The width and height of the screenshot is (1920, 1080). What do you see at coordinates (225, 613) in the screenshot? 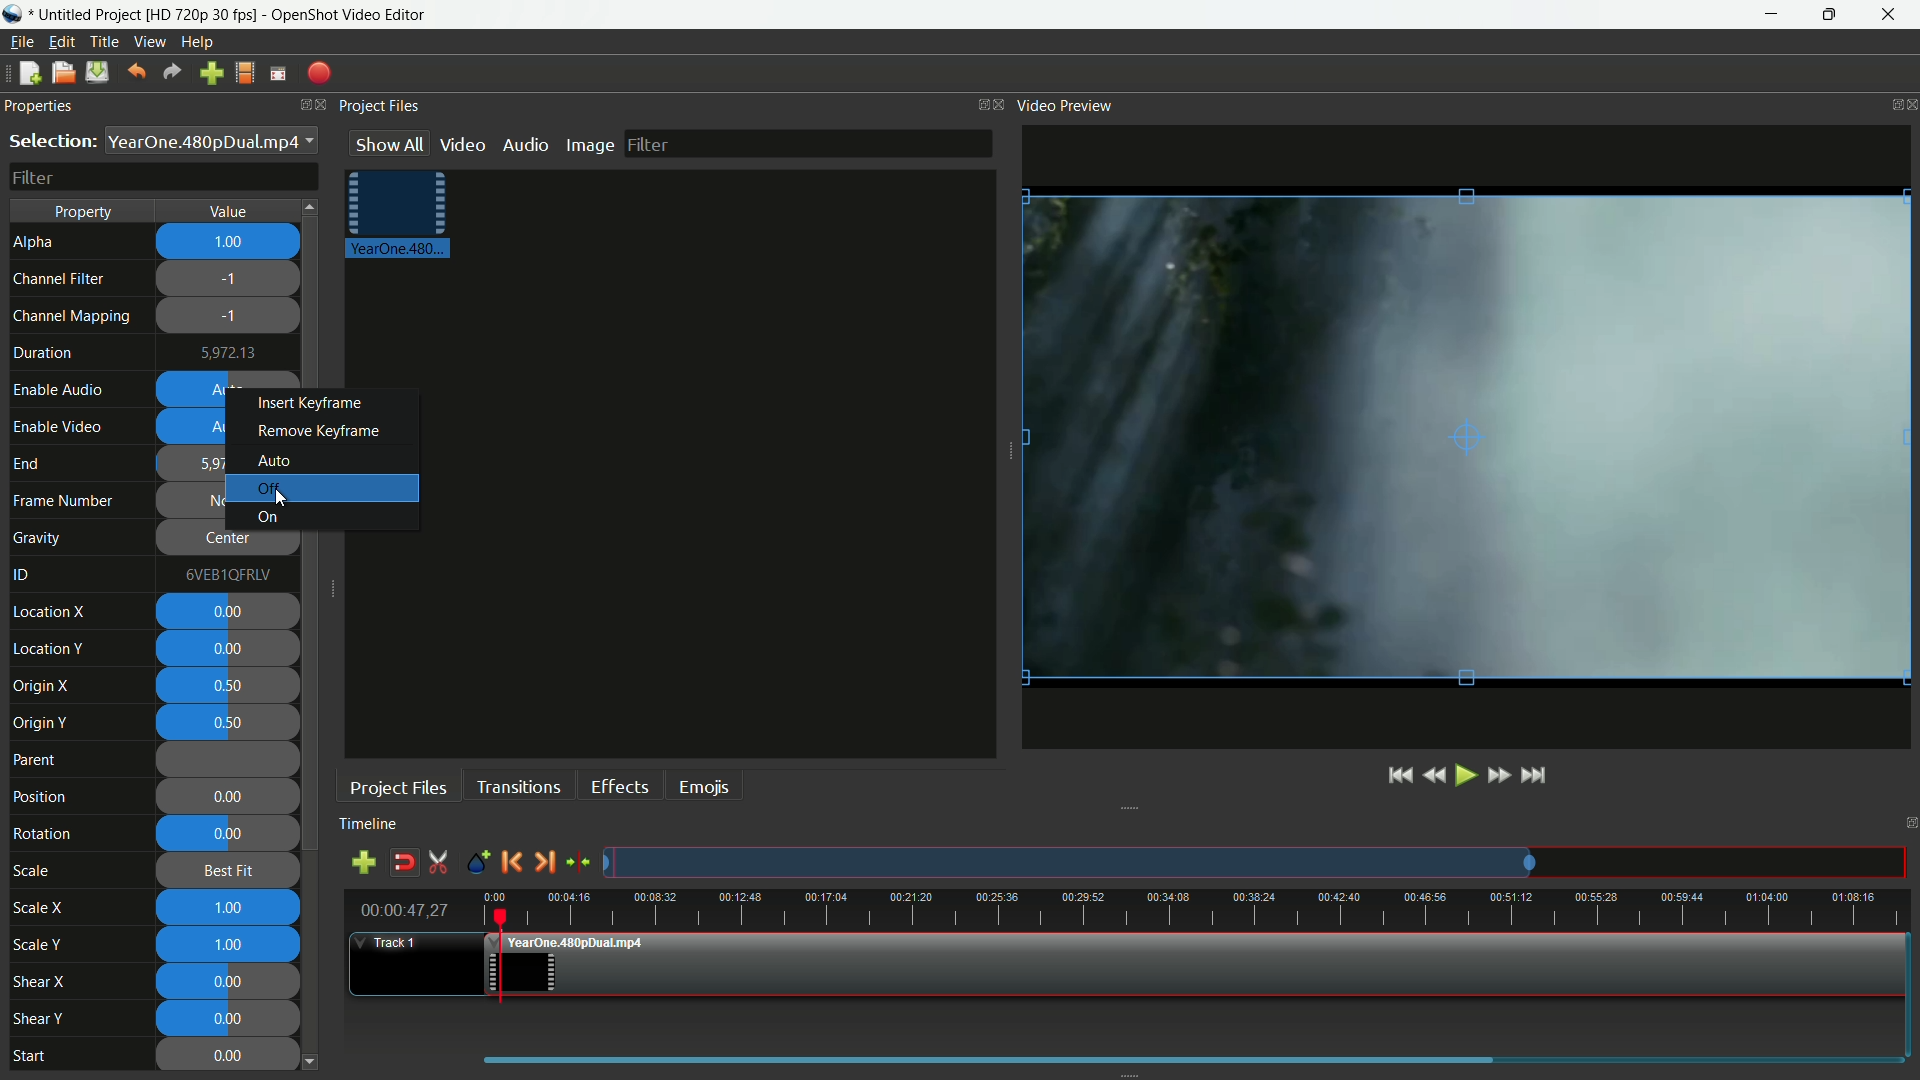
I see `0.00` at bounding box center [225, 613].